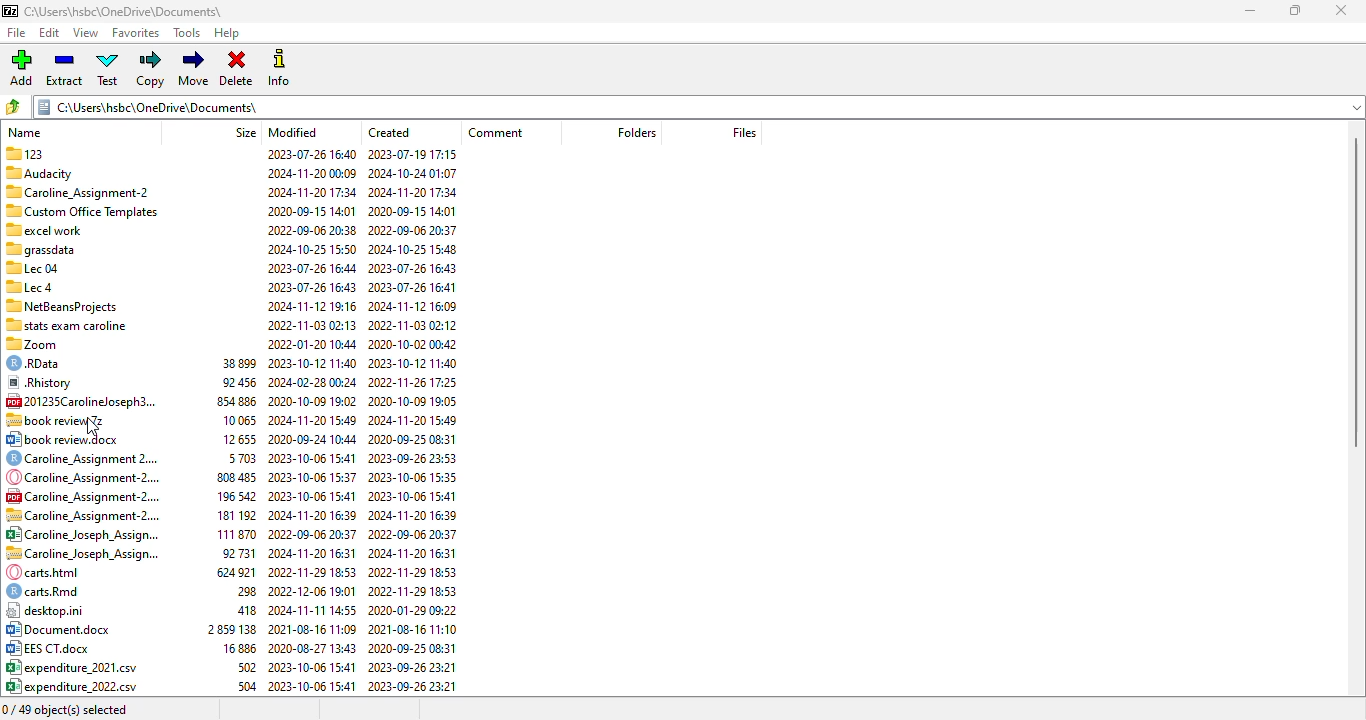  I want to click on add, so click(21, 67).